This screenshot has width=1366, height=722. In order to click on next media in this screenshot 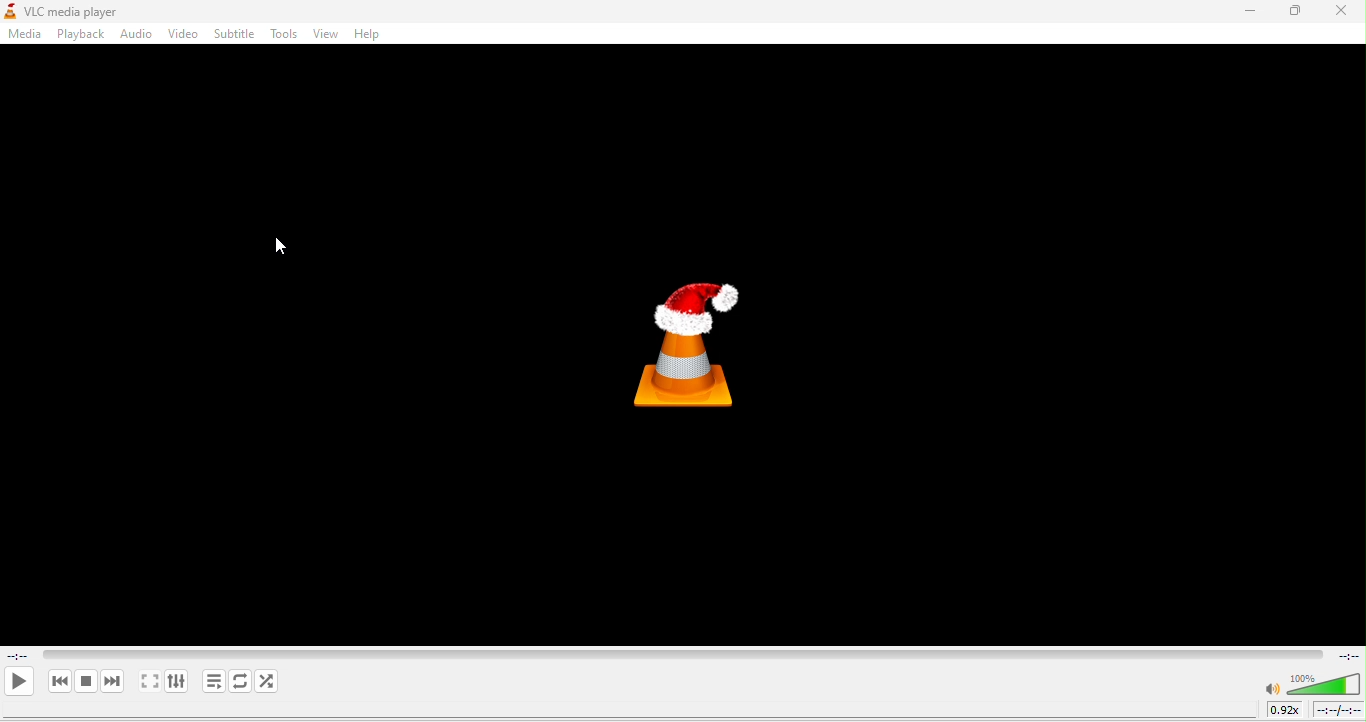, I will do `click(113, 683)`.